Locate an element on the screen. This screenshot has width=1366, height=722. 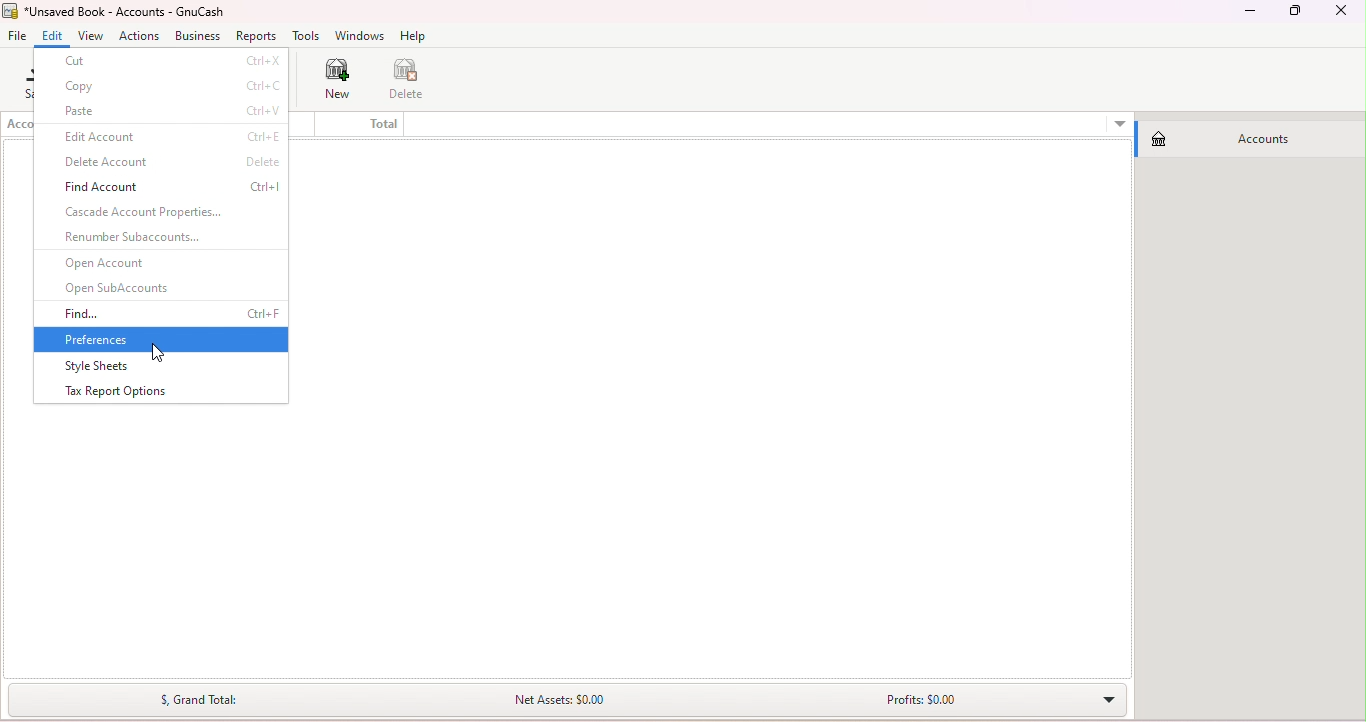
Reports is located at coordinates (255, 36).